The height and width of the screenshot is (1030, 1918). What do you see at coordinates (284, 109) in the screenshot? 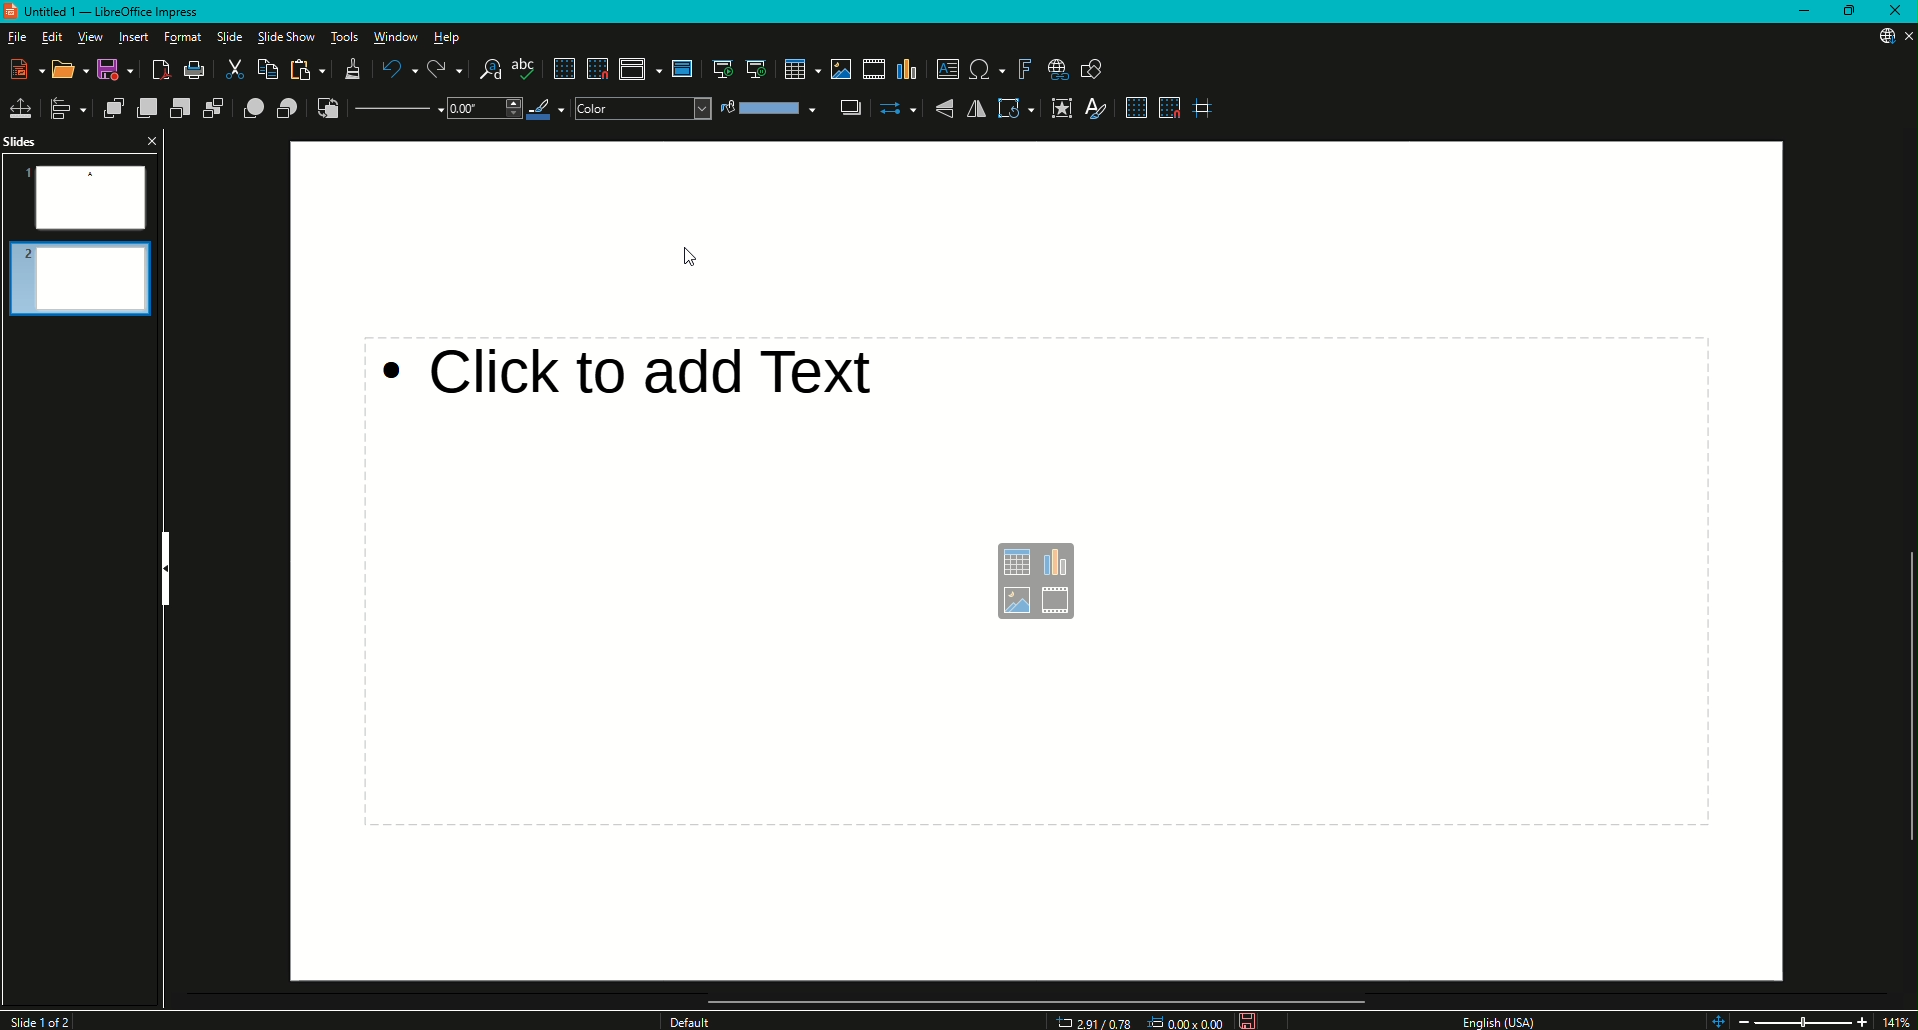
I see `Behind Object` at bounding box center [284, 109].